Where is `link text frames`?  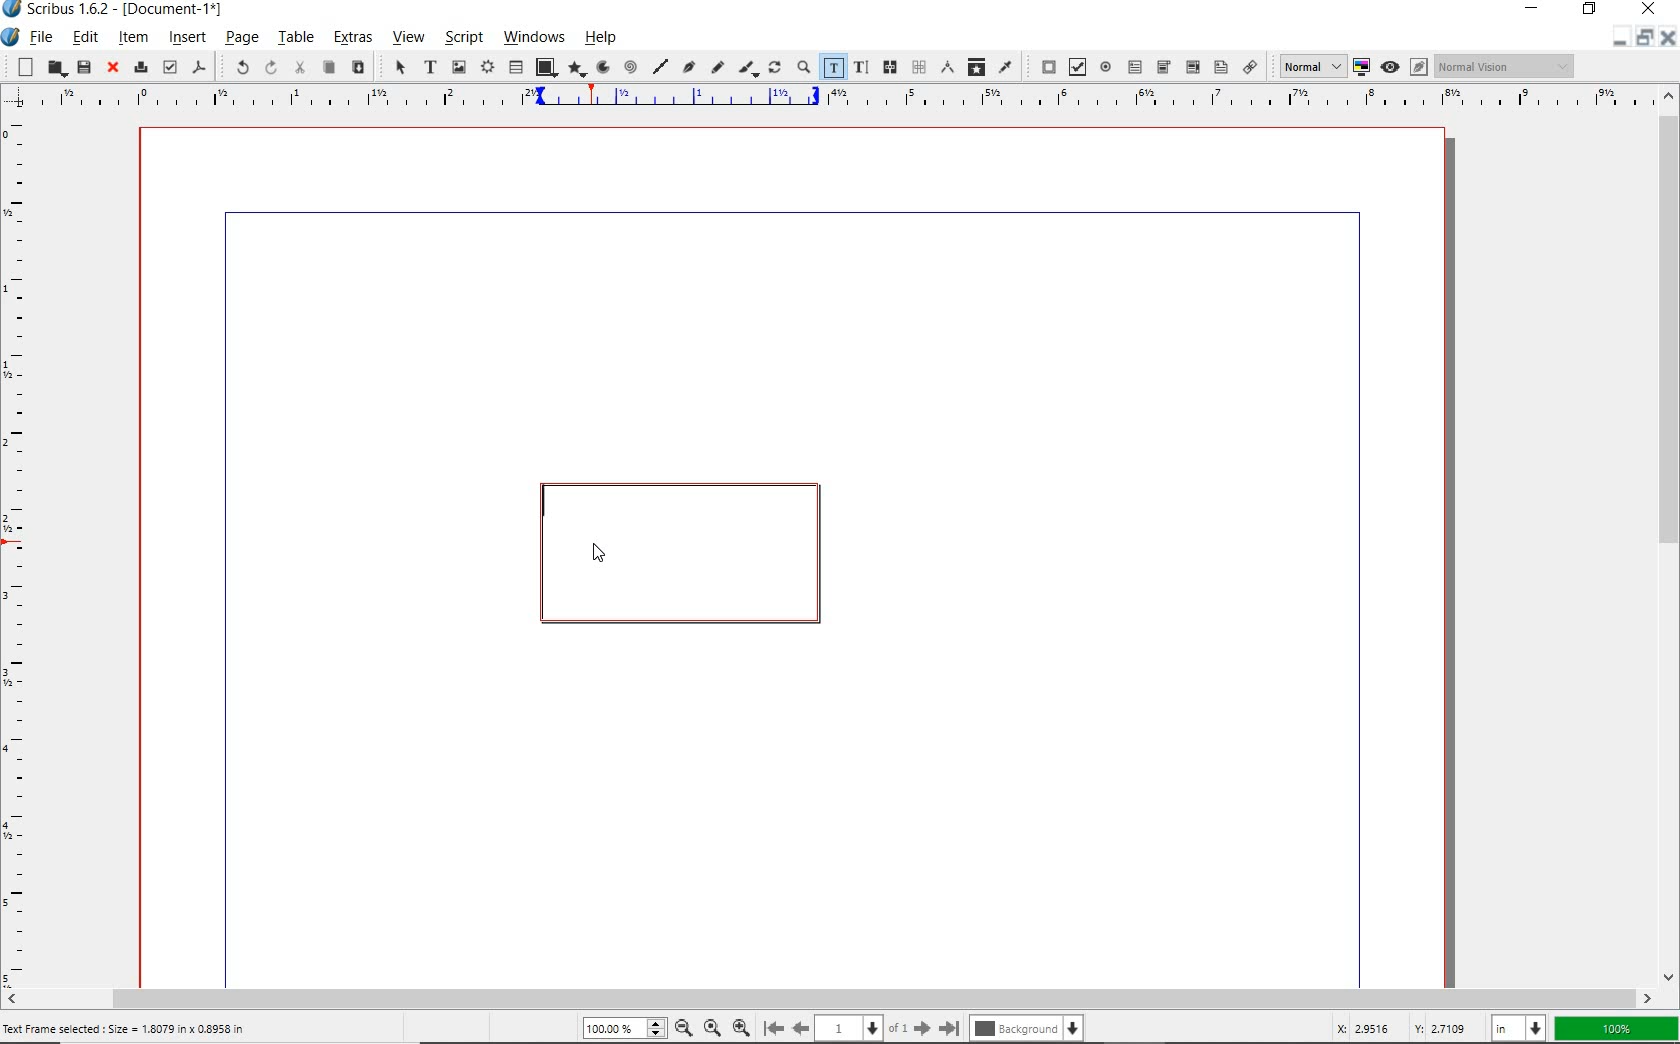
link text frames is located at coordinates (891, 67).